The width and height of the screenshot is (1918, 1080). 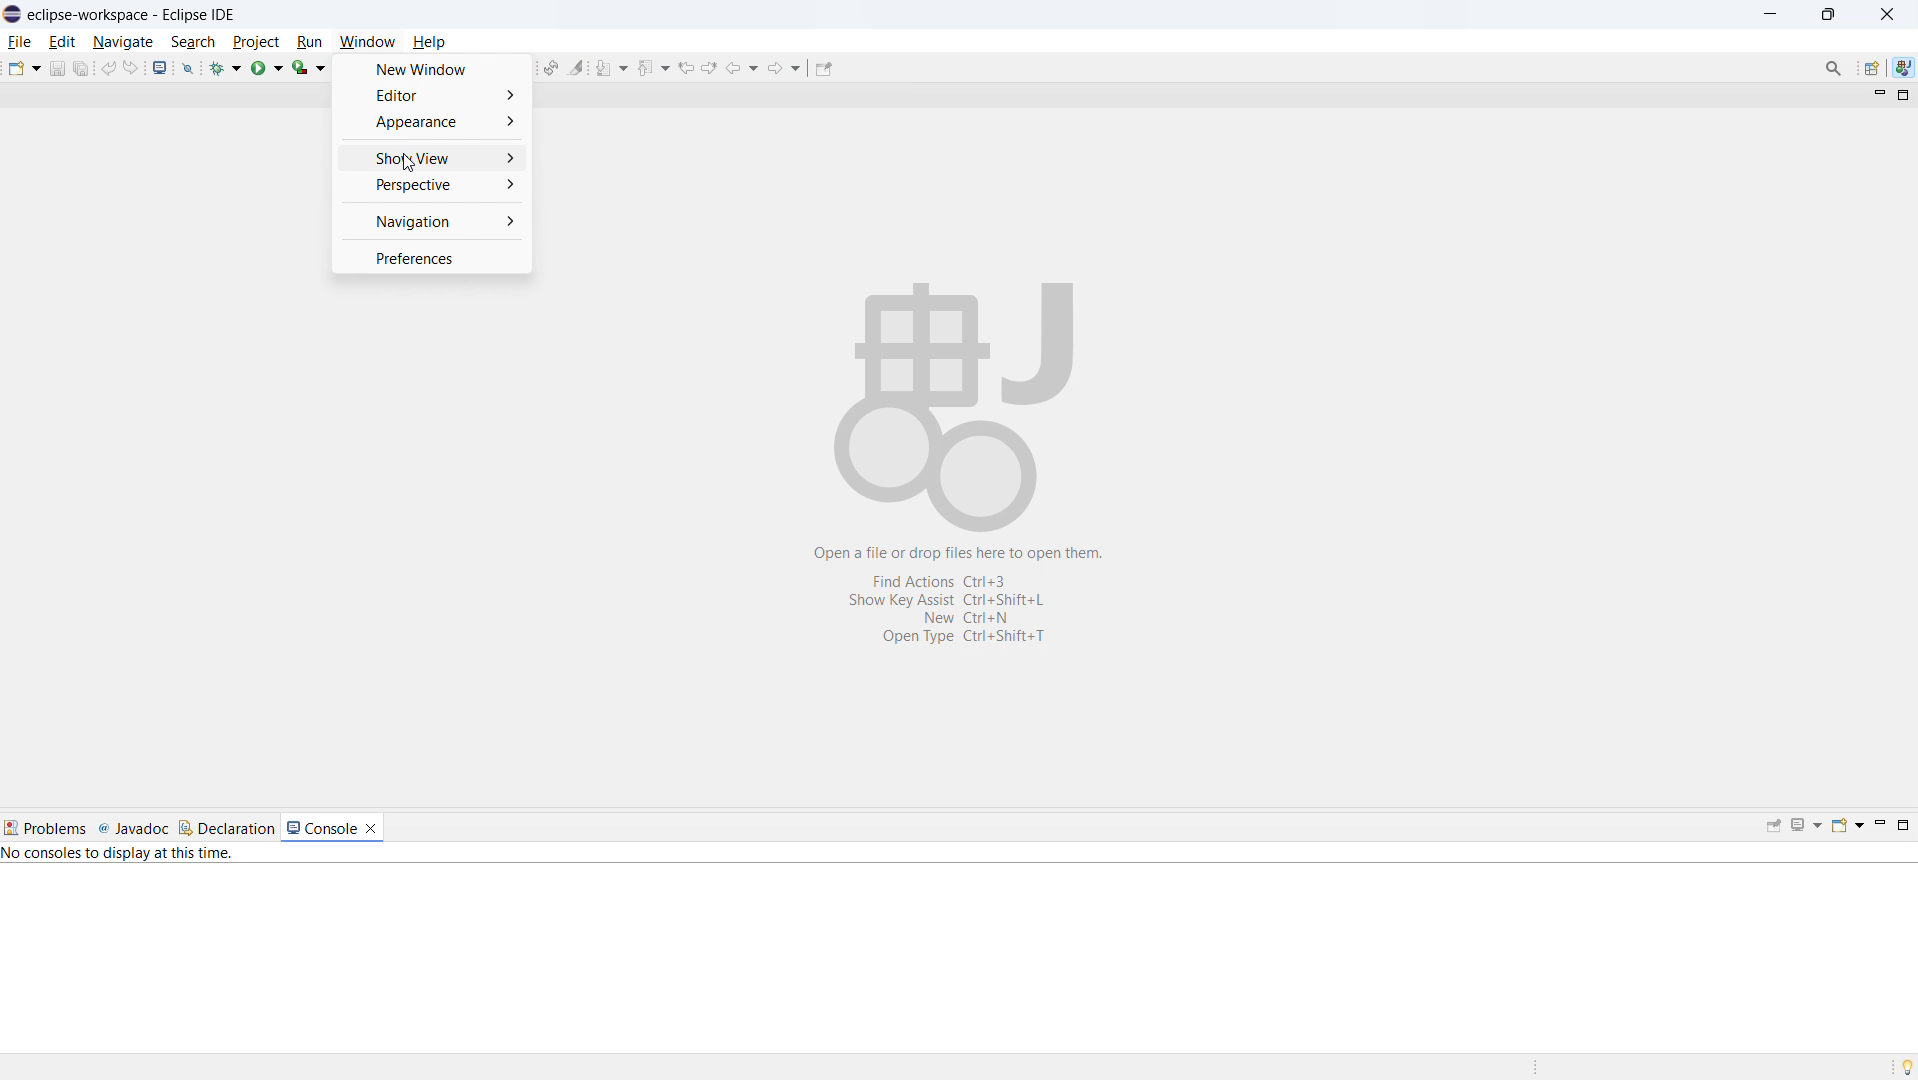 I want to click on pin console, so click(x=1774, y=826).